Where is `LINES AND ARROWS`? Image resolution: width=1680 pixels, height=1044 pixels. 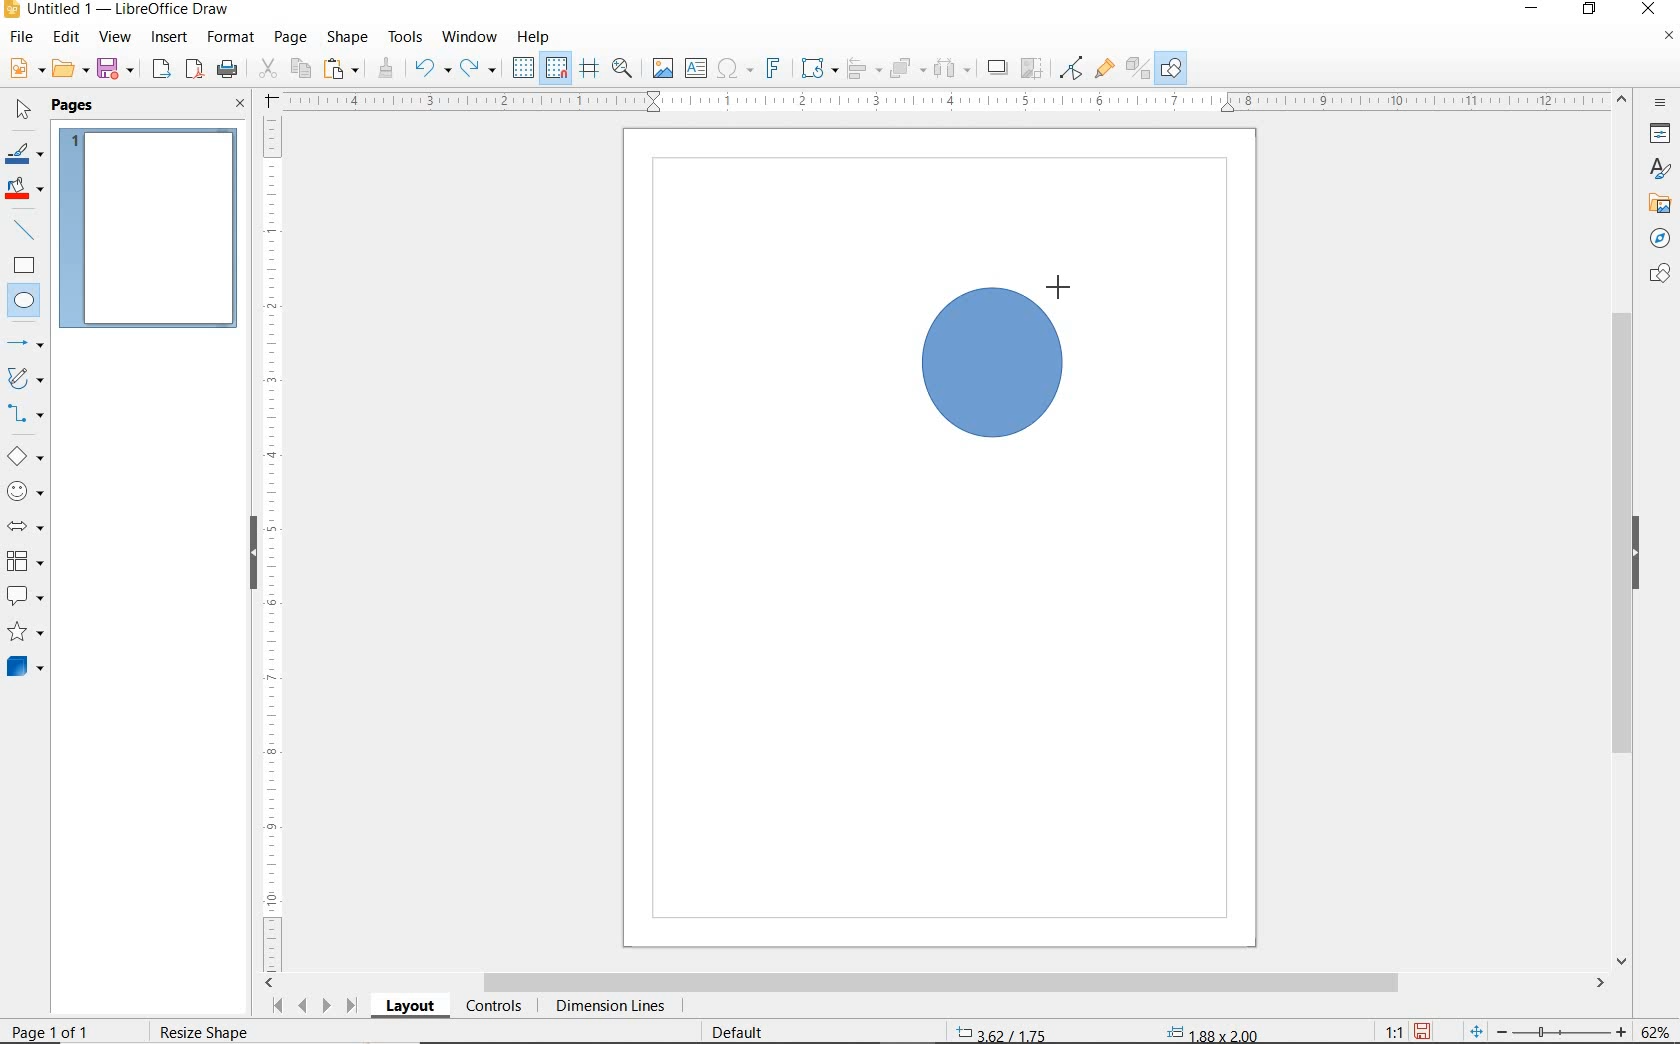
LINES AND ARROWS is located at coordinates (27, 345).